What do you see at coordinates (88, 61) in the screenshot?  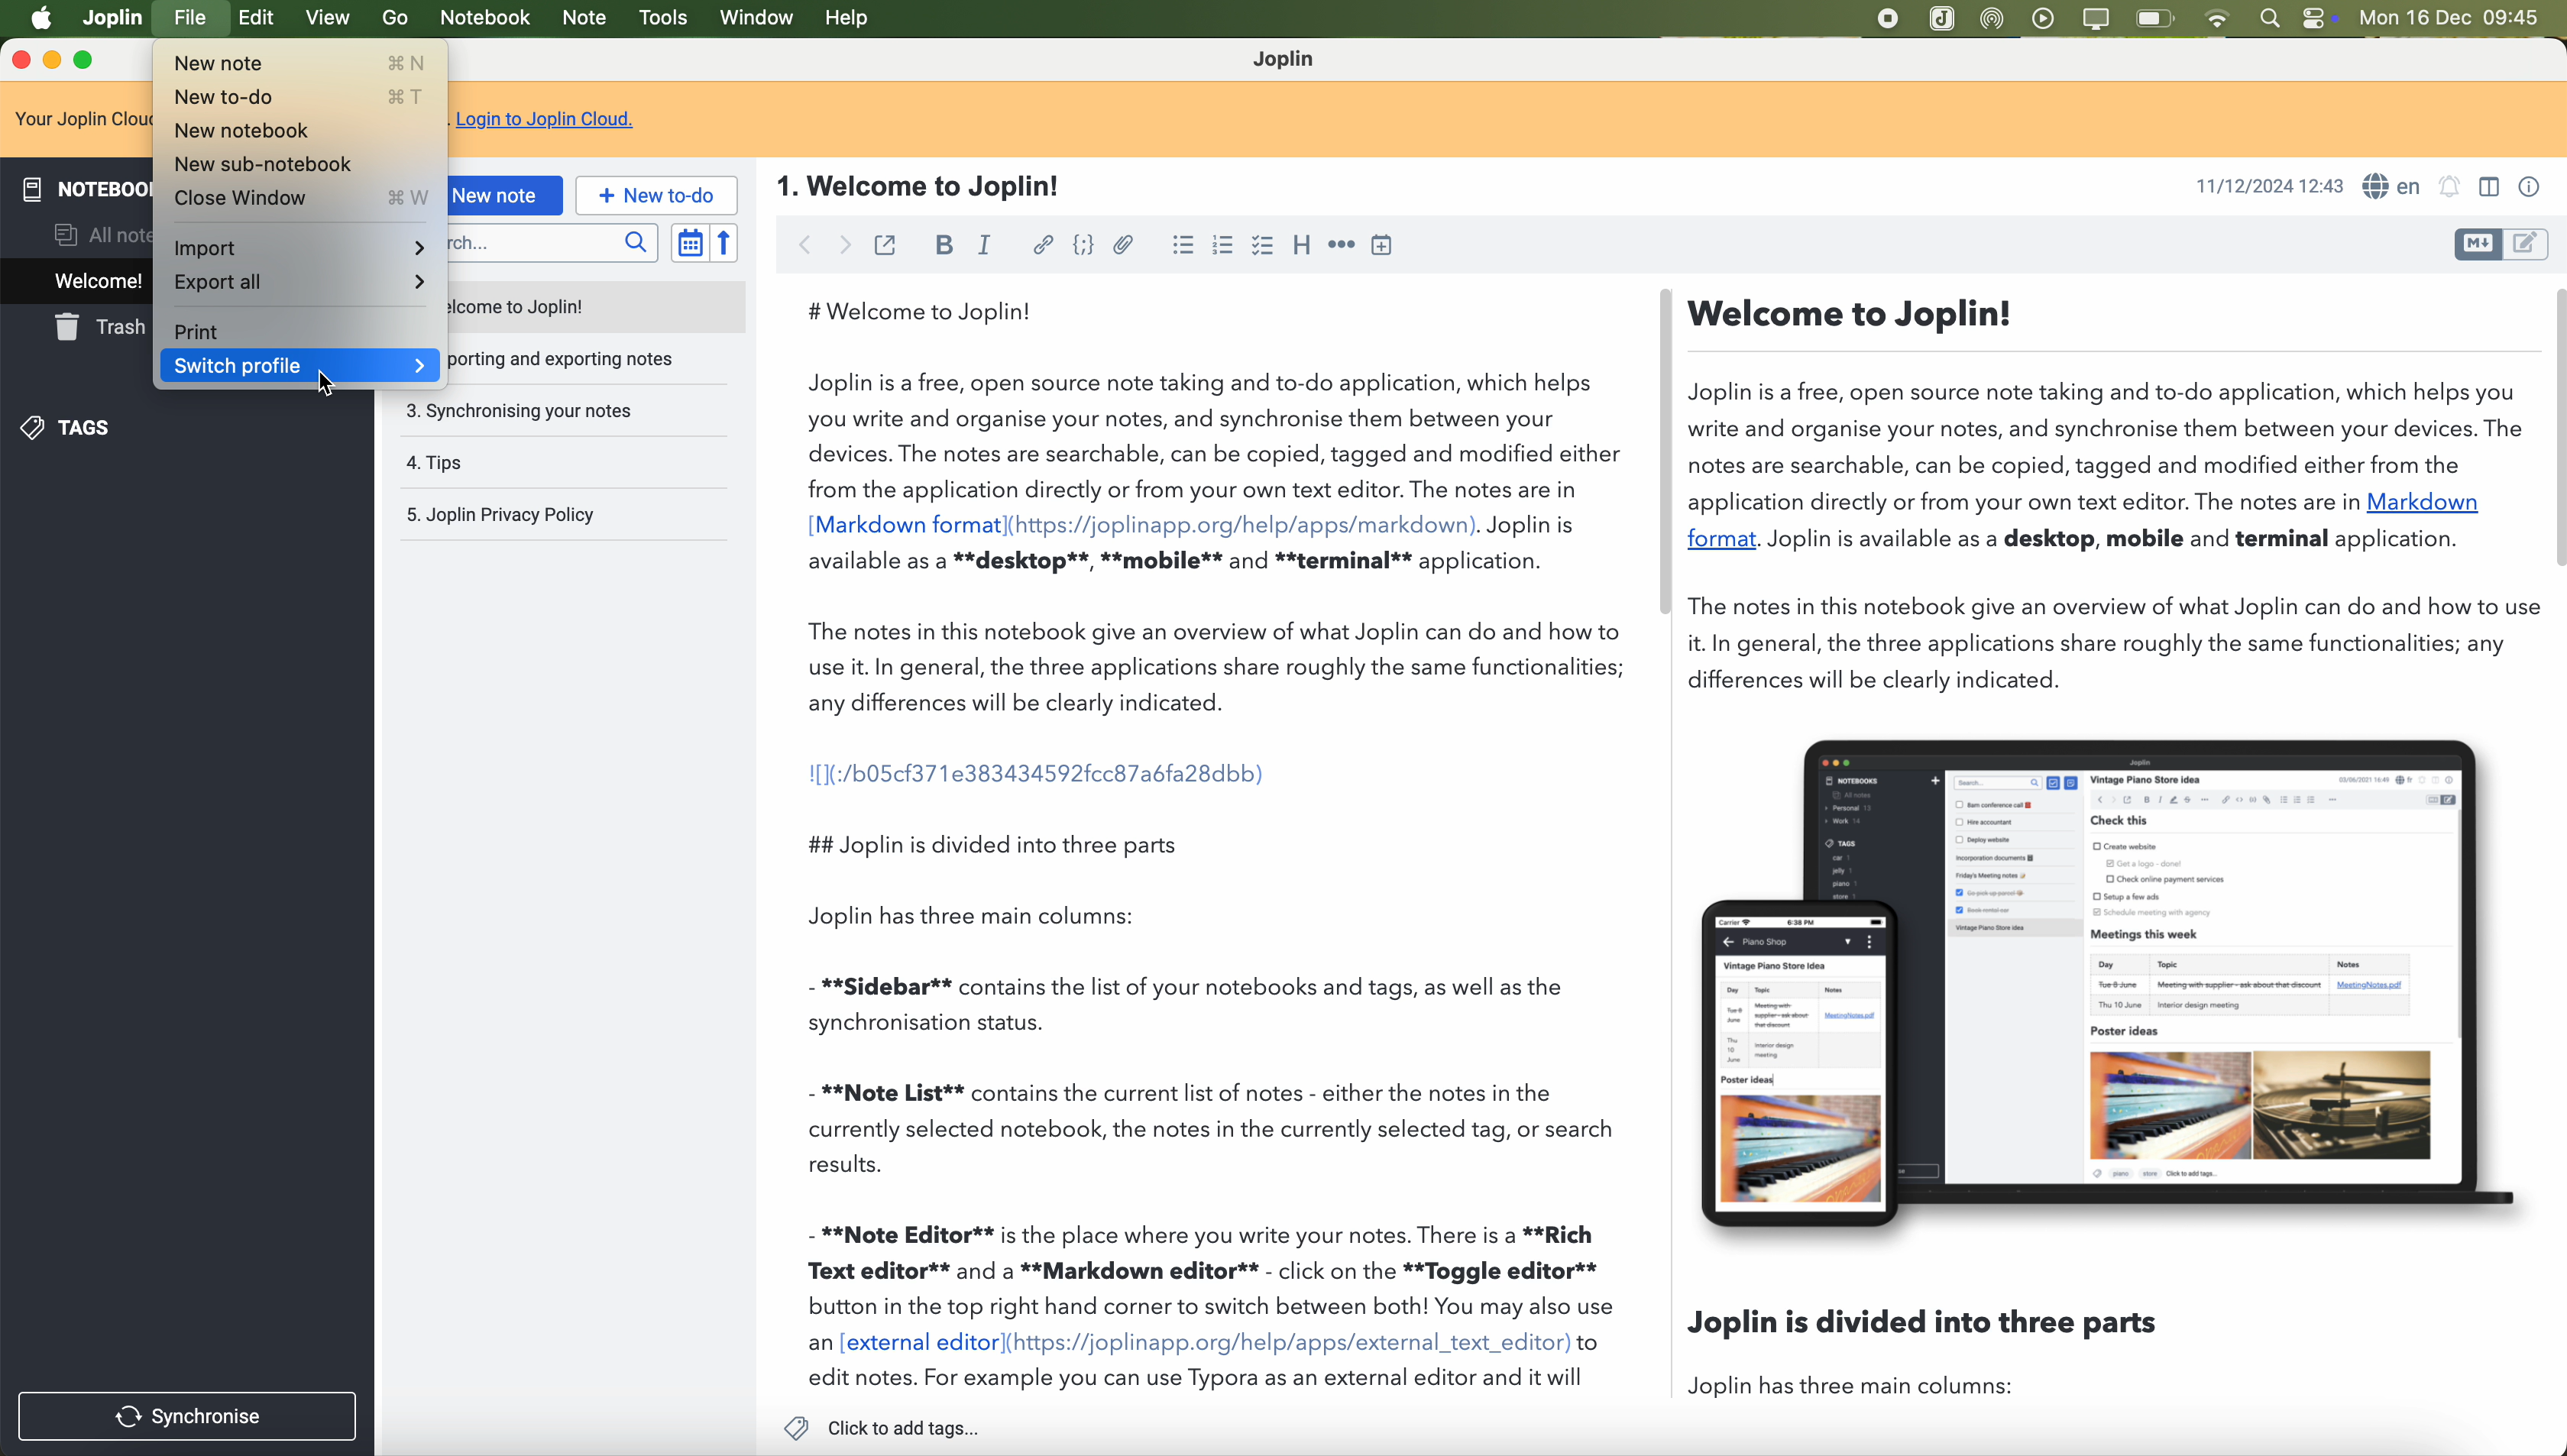 I see `maximize` at bounding box center [88, 61].